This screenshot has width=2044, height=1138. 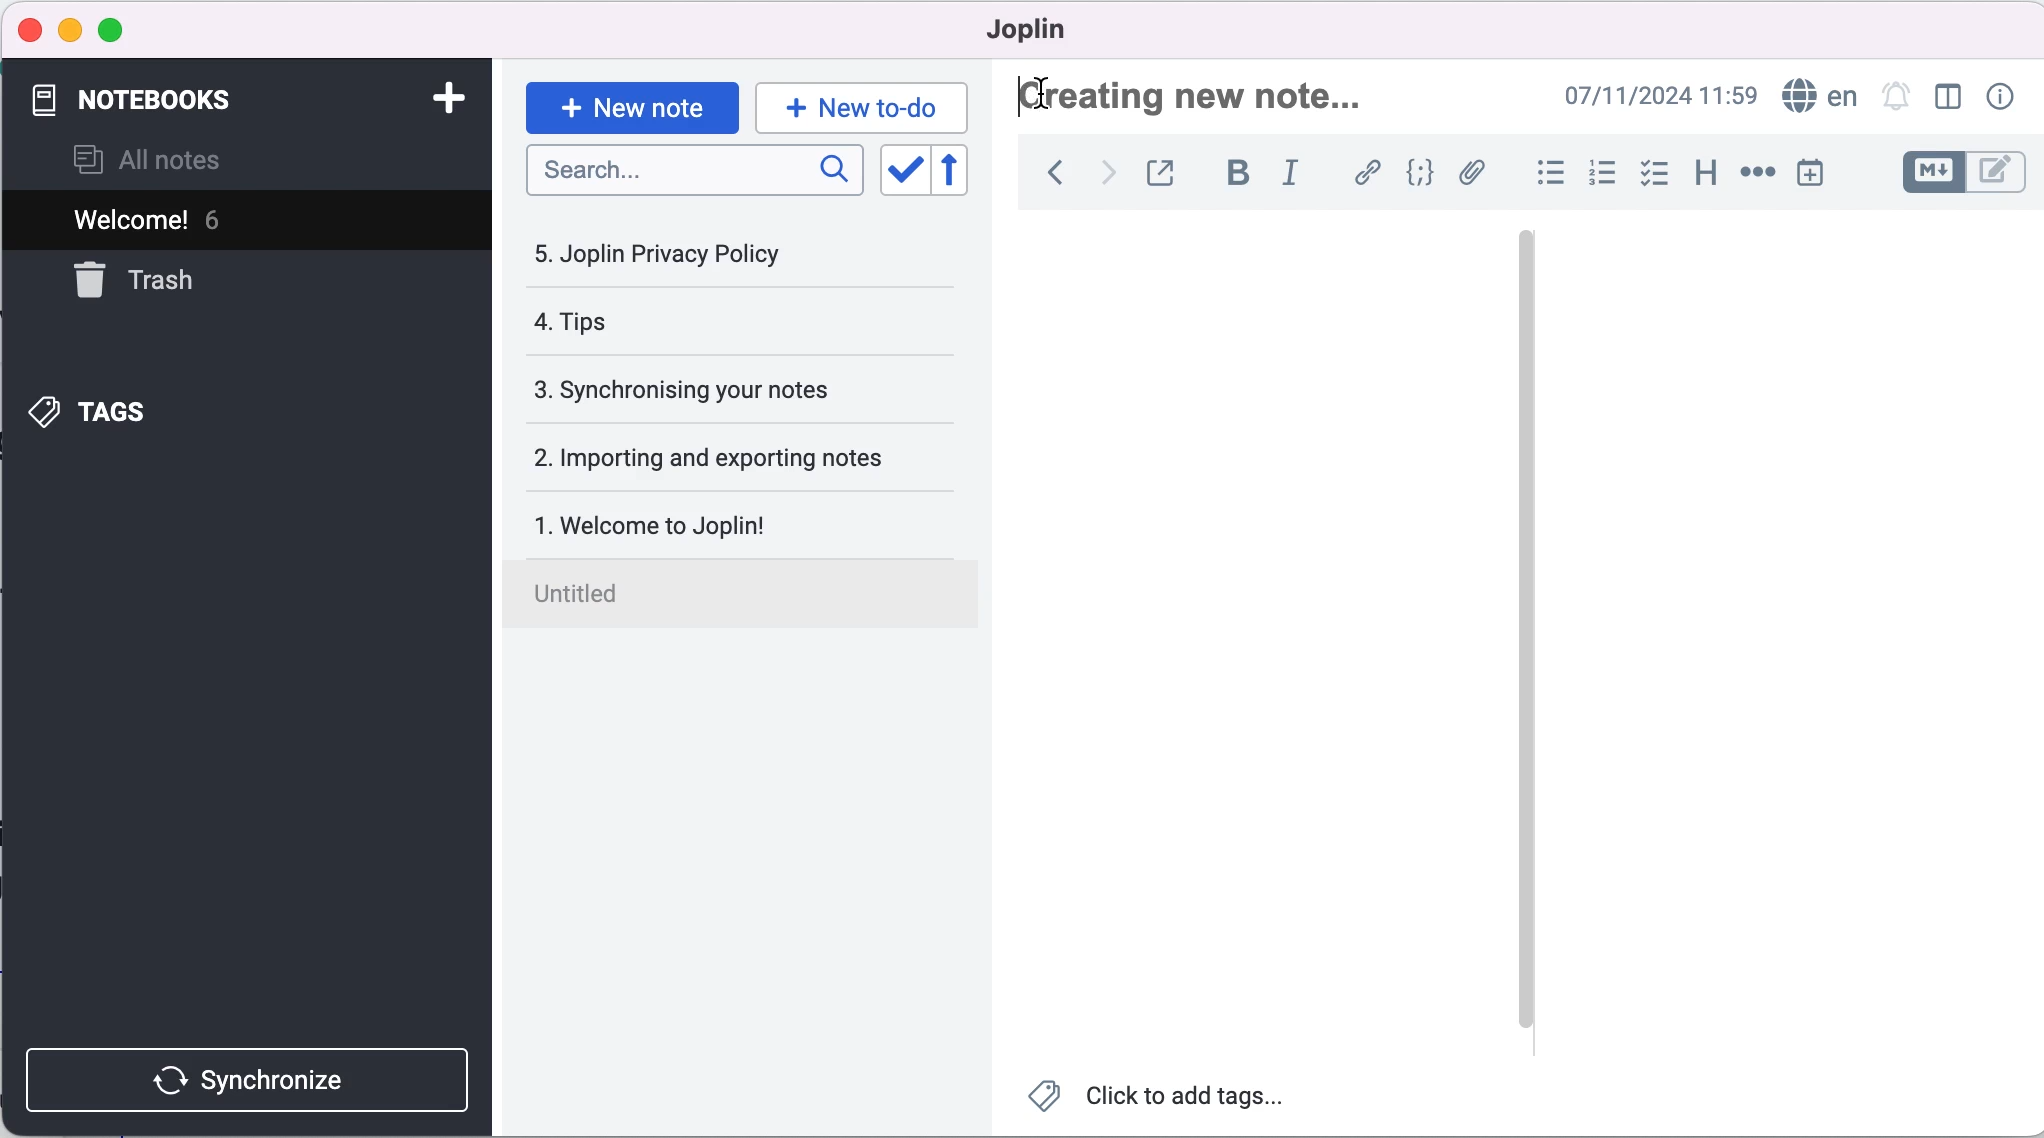 What do you see at coordinates (1547, 171) in the screenshot?
I see `bulleted list` at bounding box center [1547, 171].